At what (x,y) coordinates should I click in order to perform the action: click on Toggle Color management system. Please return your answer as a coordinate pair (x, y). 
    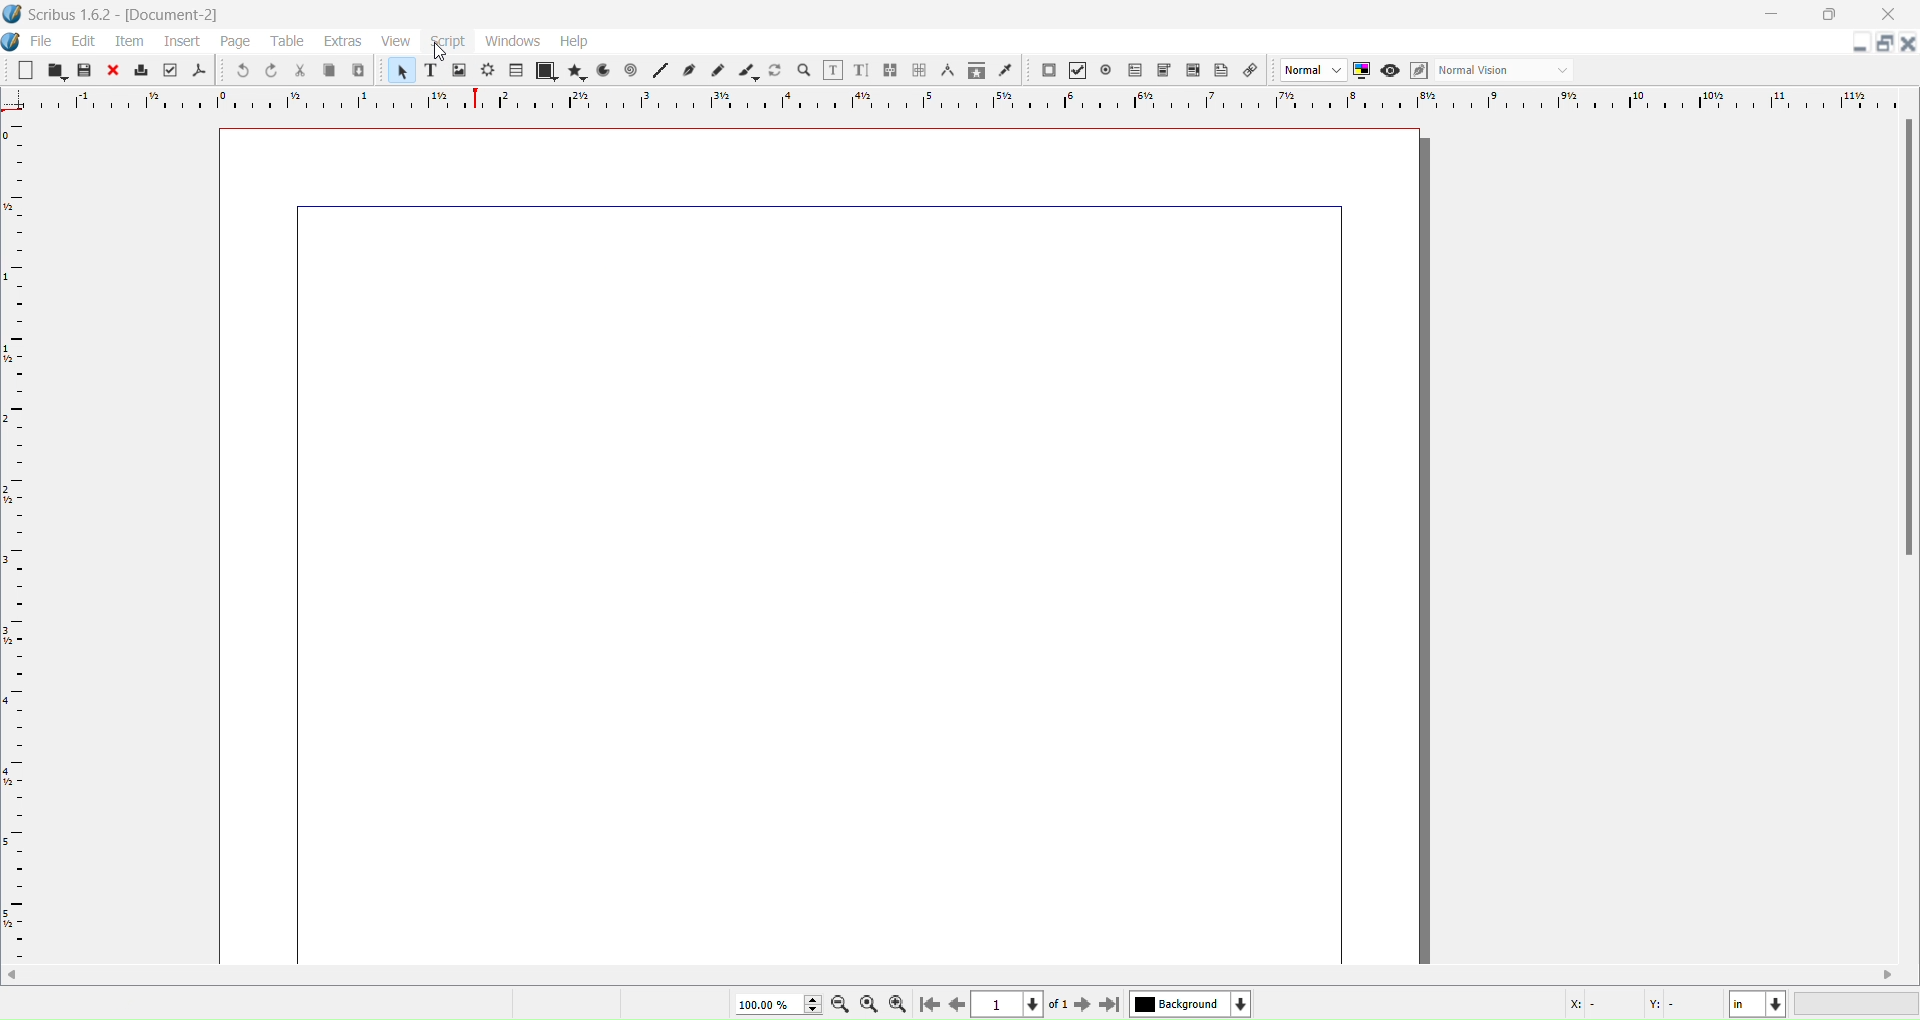
    Looking at the image, I should click on (1362, 71).